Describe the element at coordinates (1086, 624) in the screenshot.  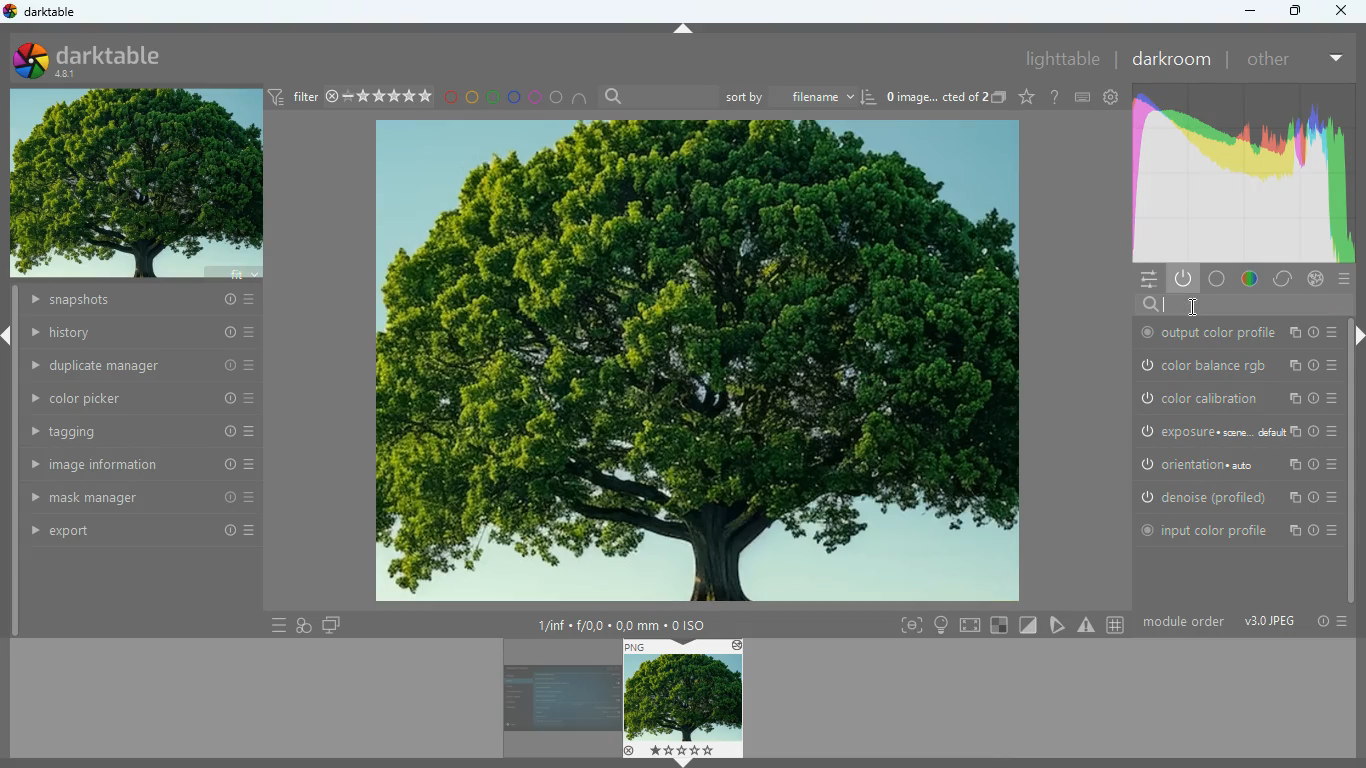
I see `warning` at that location.